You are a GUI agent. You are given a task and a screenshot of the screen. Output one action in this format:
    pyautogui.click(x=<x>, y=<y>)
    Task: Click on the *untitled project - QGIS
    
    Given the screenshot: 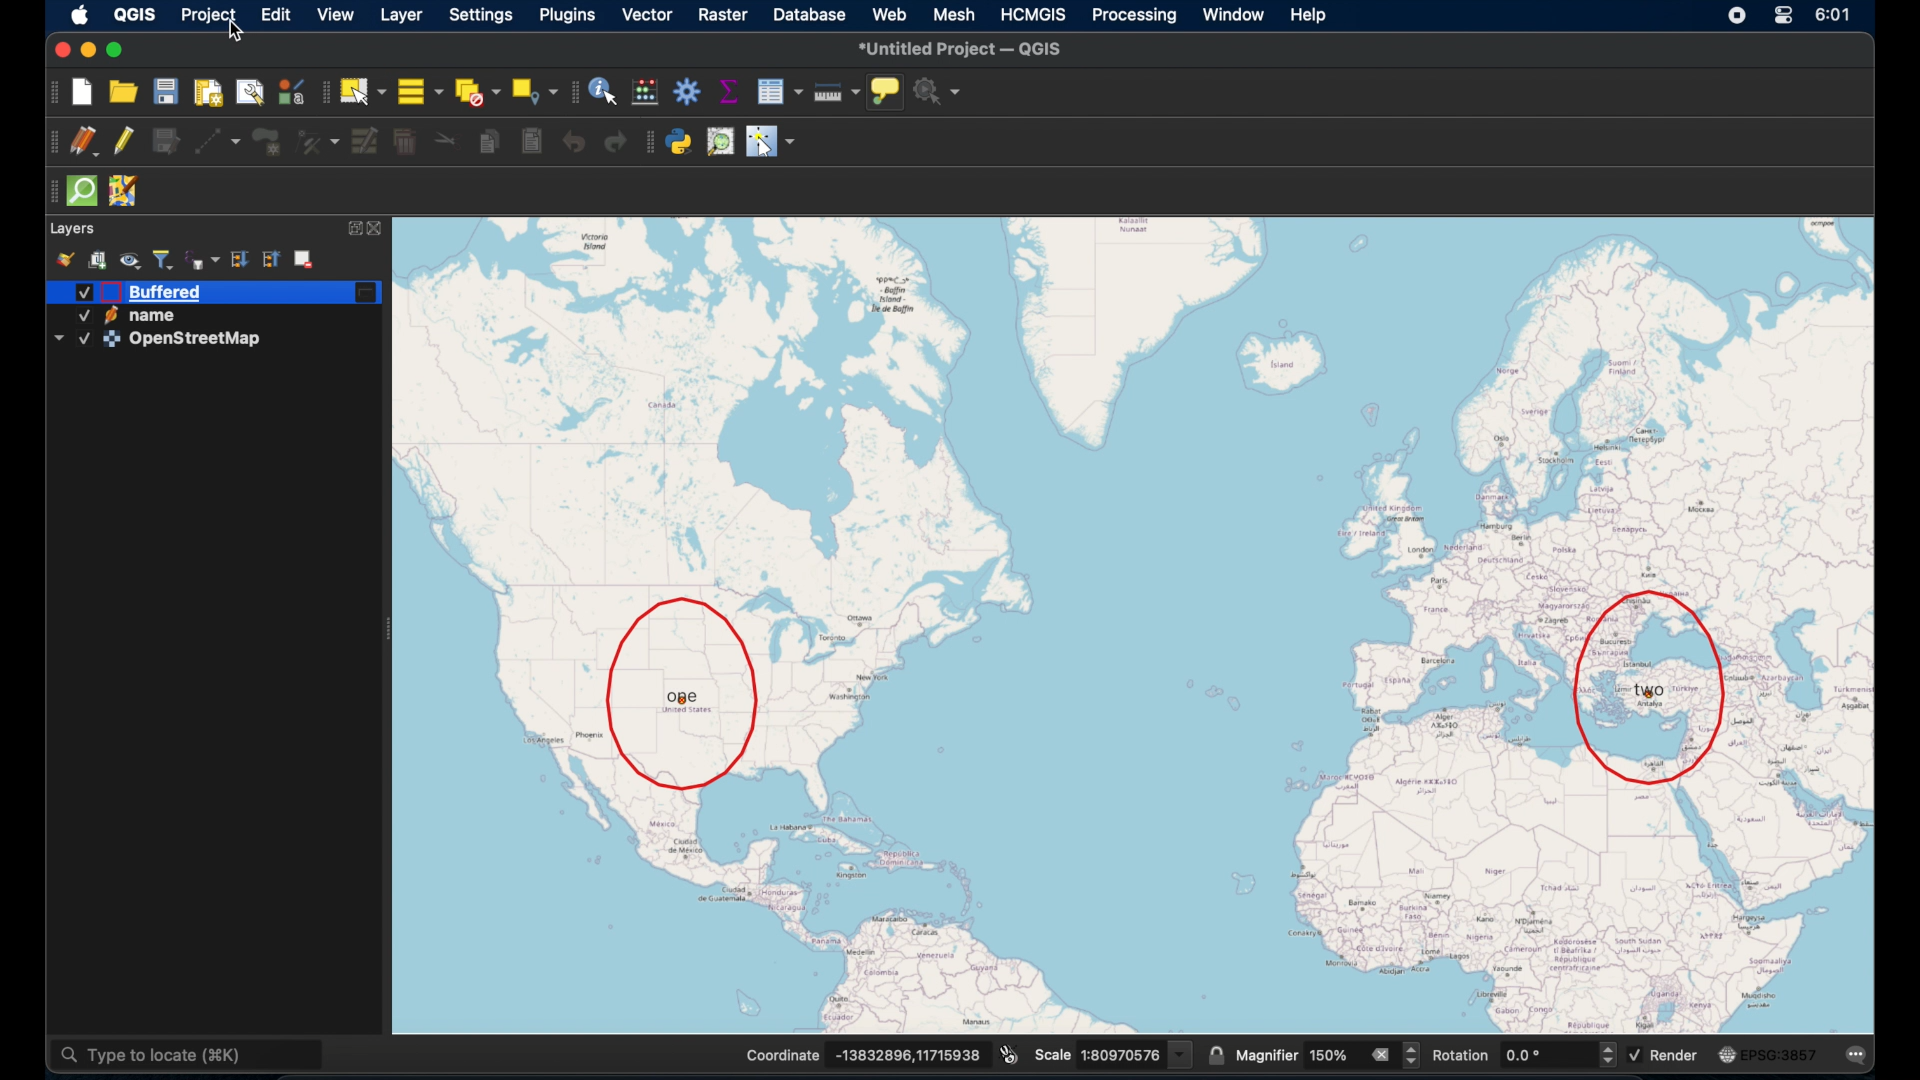 What is the action you would take?
    pyautogui.click(x=965, y=49)
    